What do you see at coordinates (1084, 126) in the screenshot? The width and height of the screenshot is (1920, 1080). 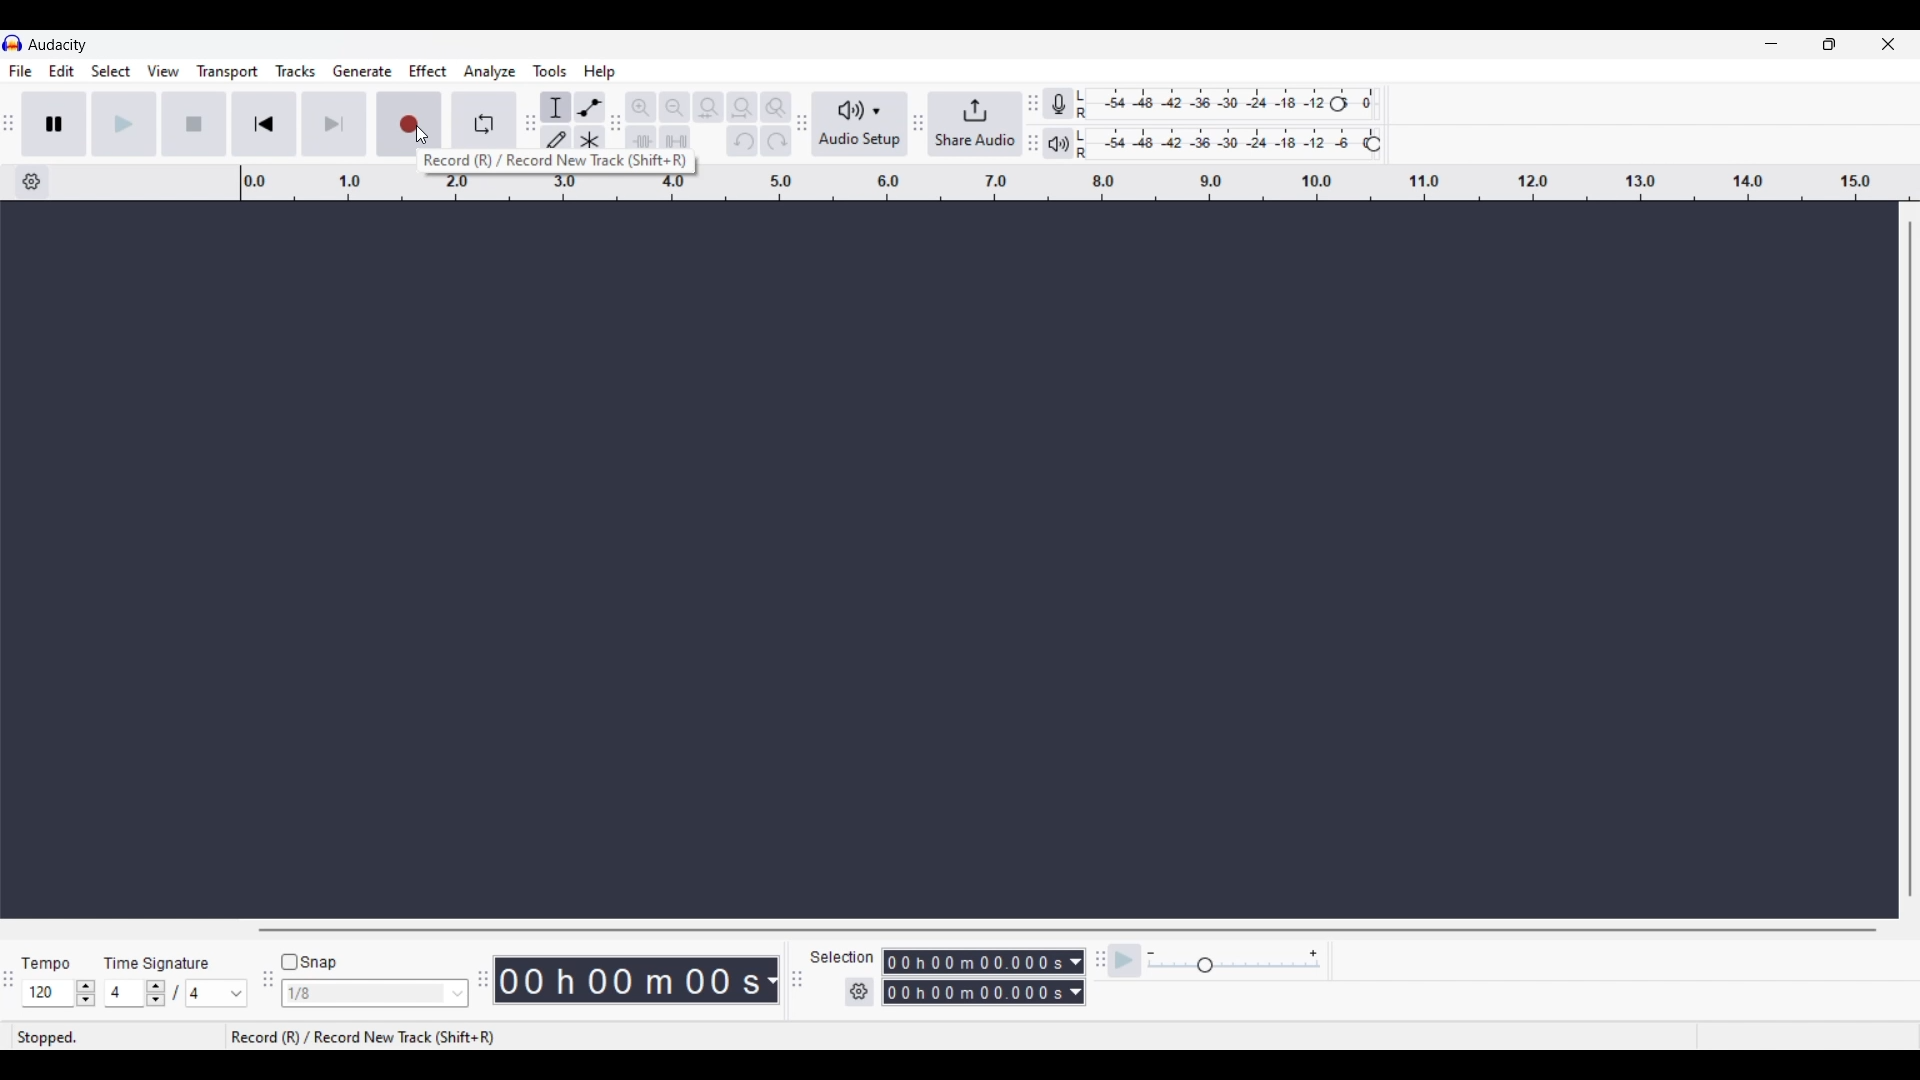 I see `L R L R` at bounding box center [1084, 126].